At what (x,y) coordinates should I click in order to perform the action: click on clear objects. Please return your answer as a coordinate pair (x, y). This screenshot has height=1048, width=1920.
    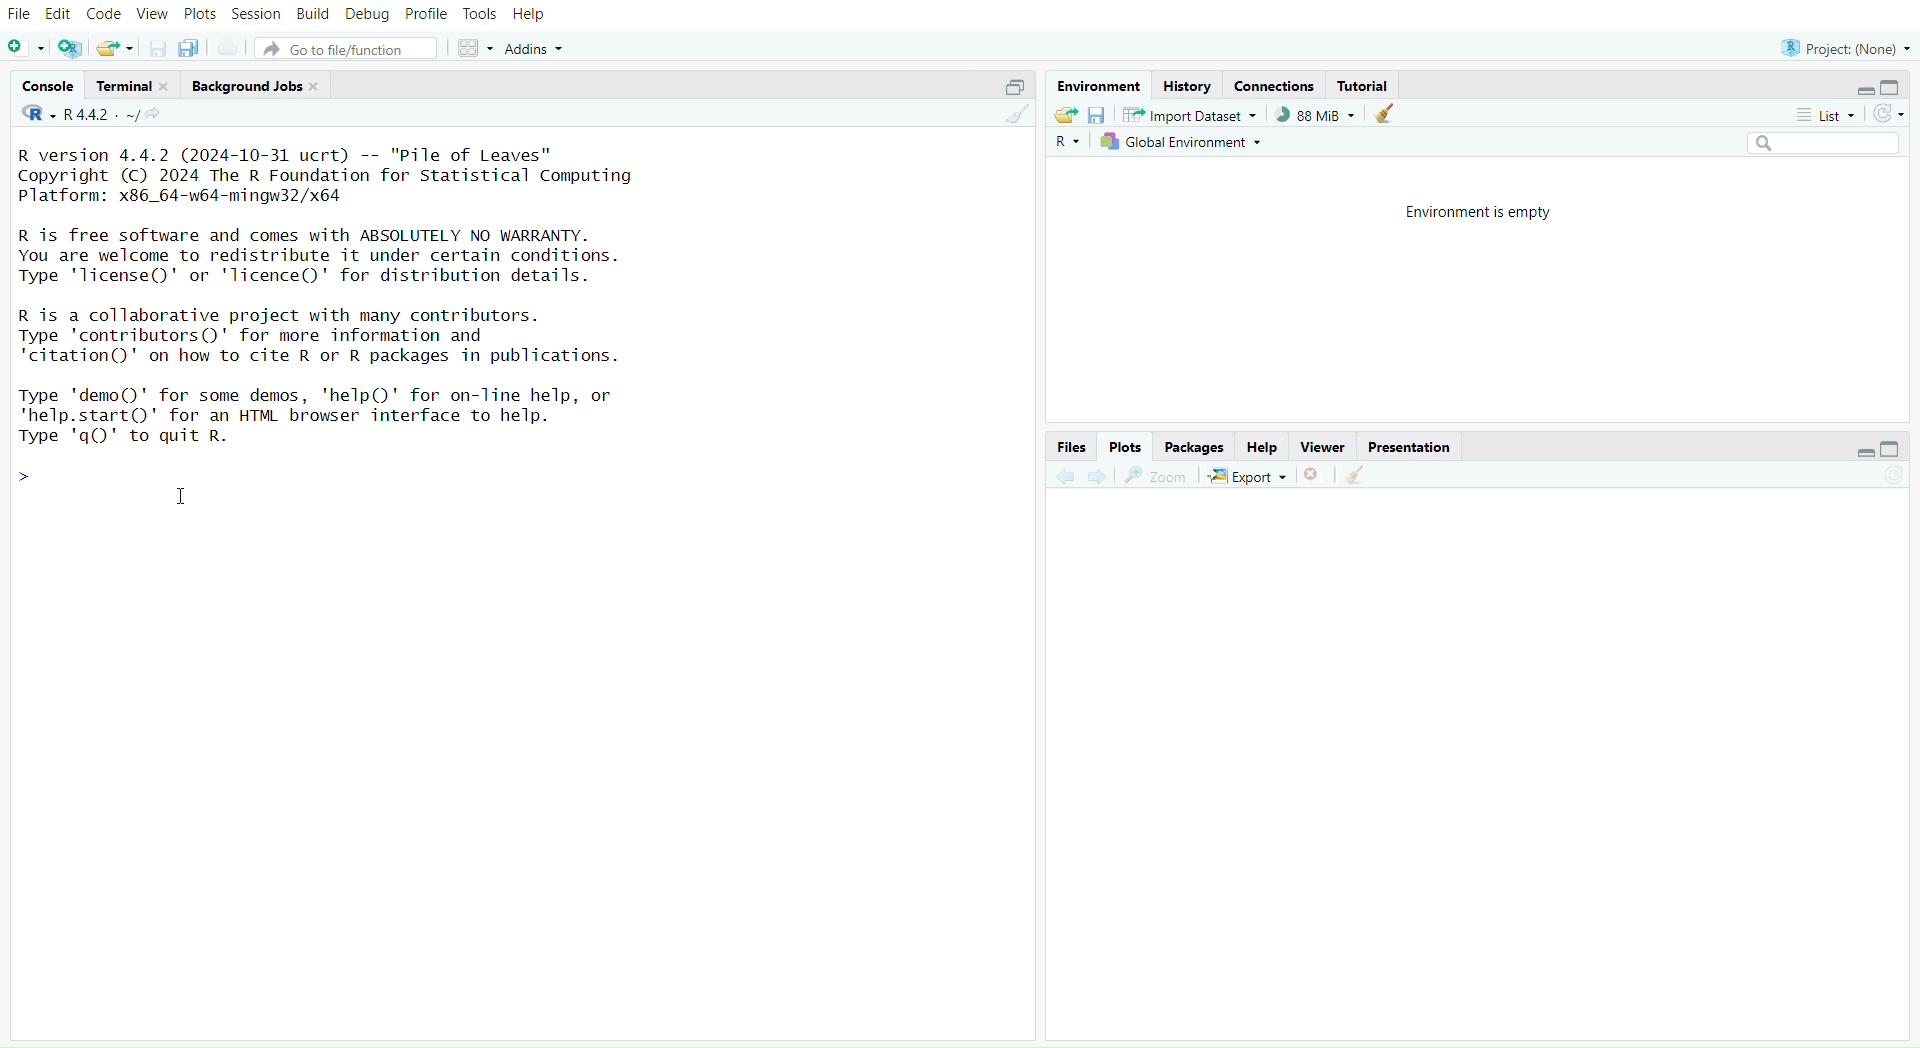
    Looking at the image, I should click on (1387, 116).